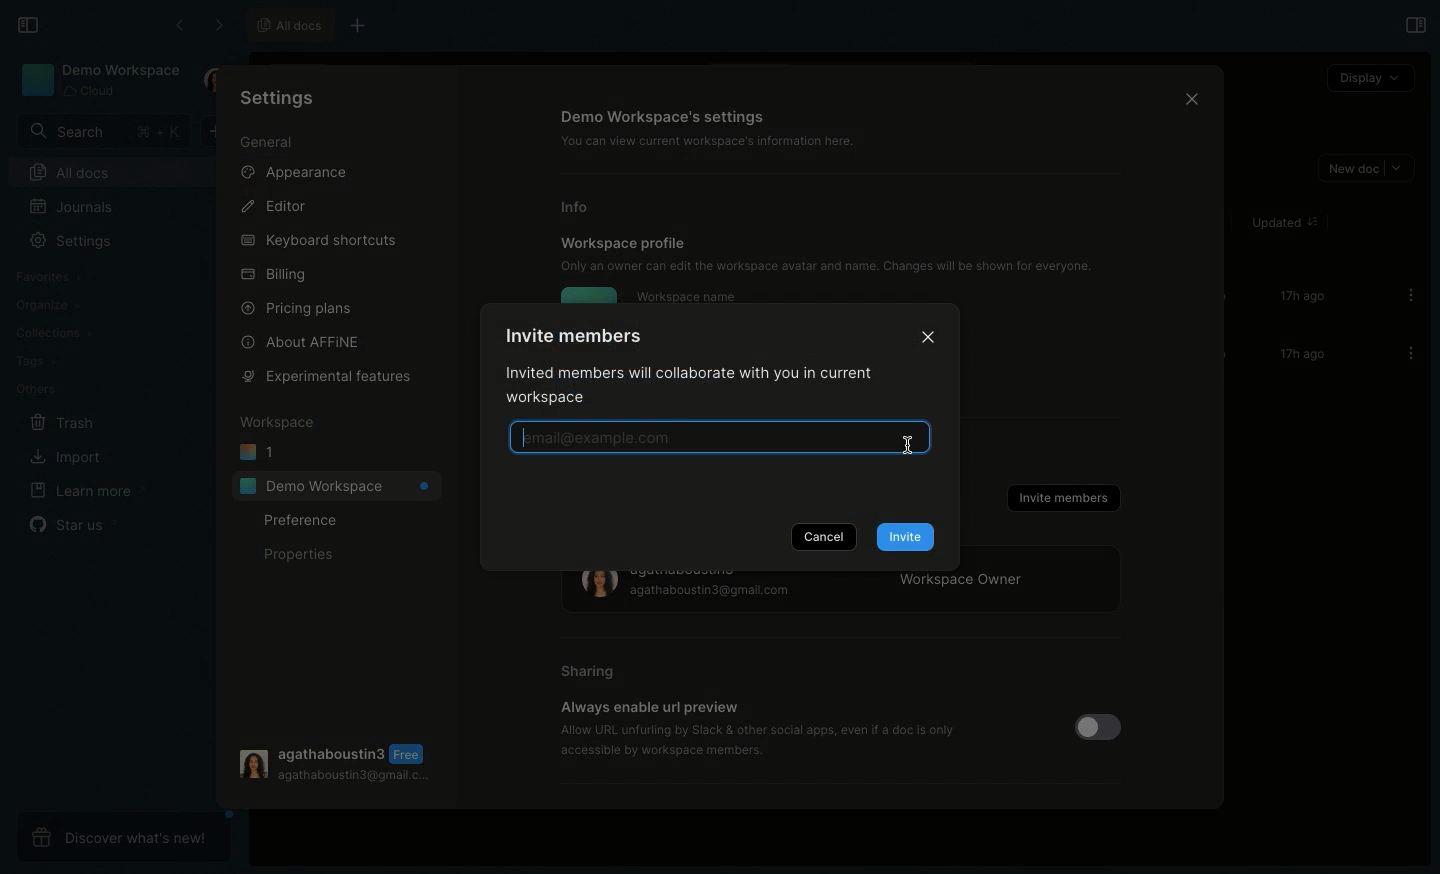 This screenshot has width=1440, height=874. What do you see at coordinates (910, 451) in the screenshot?
I see `cursor` at bounding box center [910, 451].